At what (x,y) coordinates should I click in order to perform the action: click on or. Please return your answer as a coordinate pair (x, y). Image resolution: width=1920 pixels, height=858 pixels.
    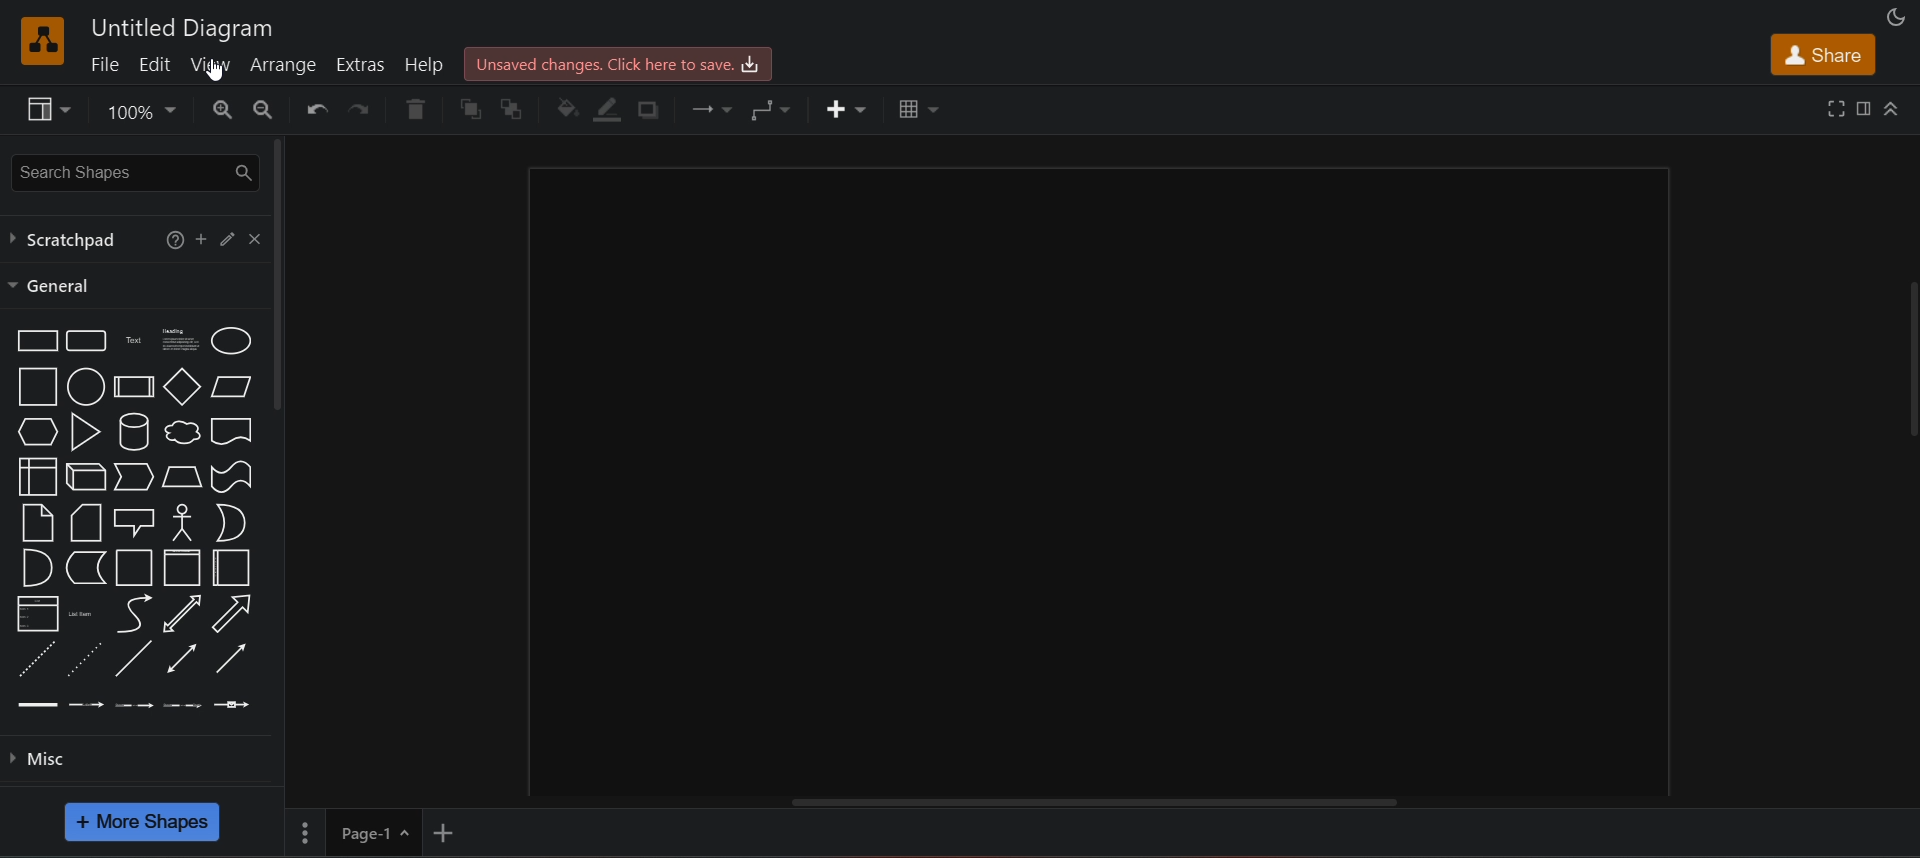
    Looking at the image, I should click on (233, 522).